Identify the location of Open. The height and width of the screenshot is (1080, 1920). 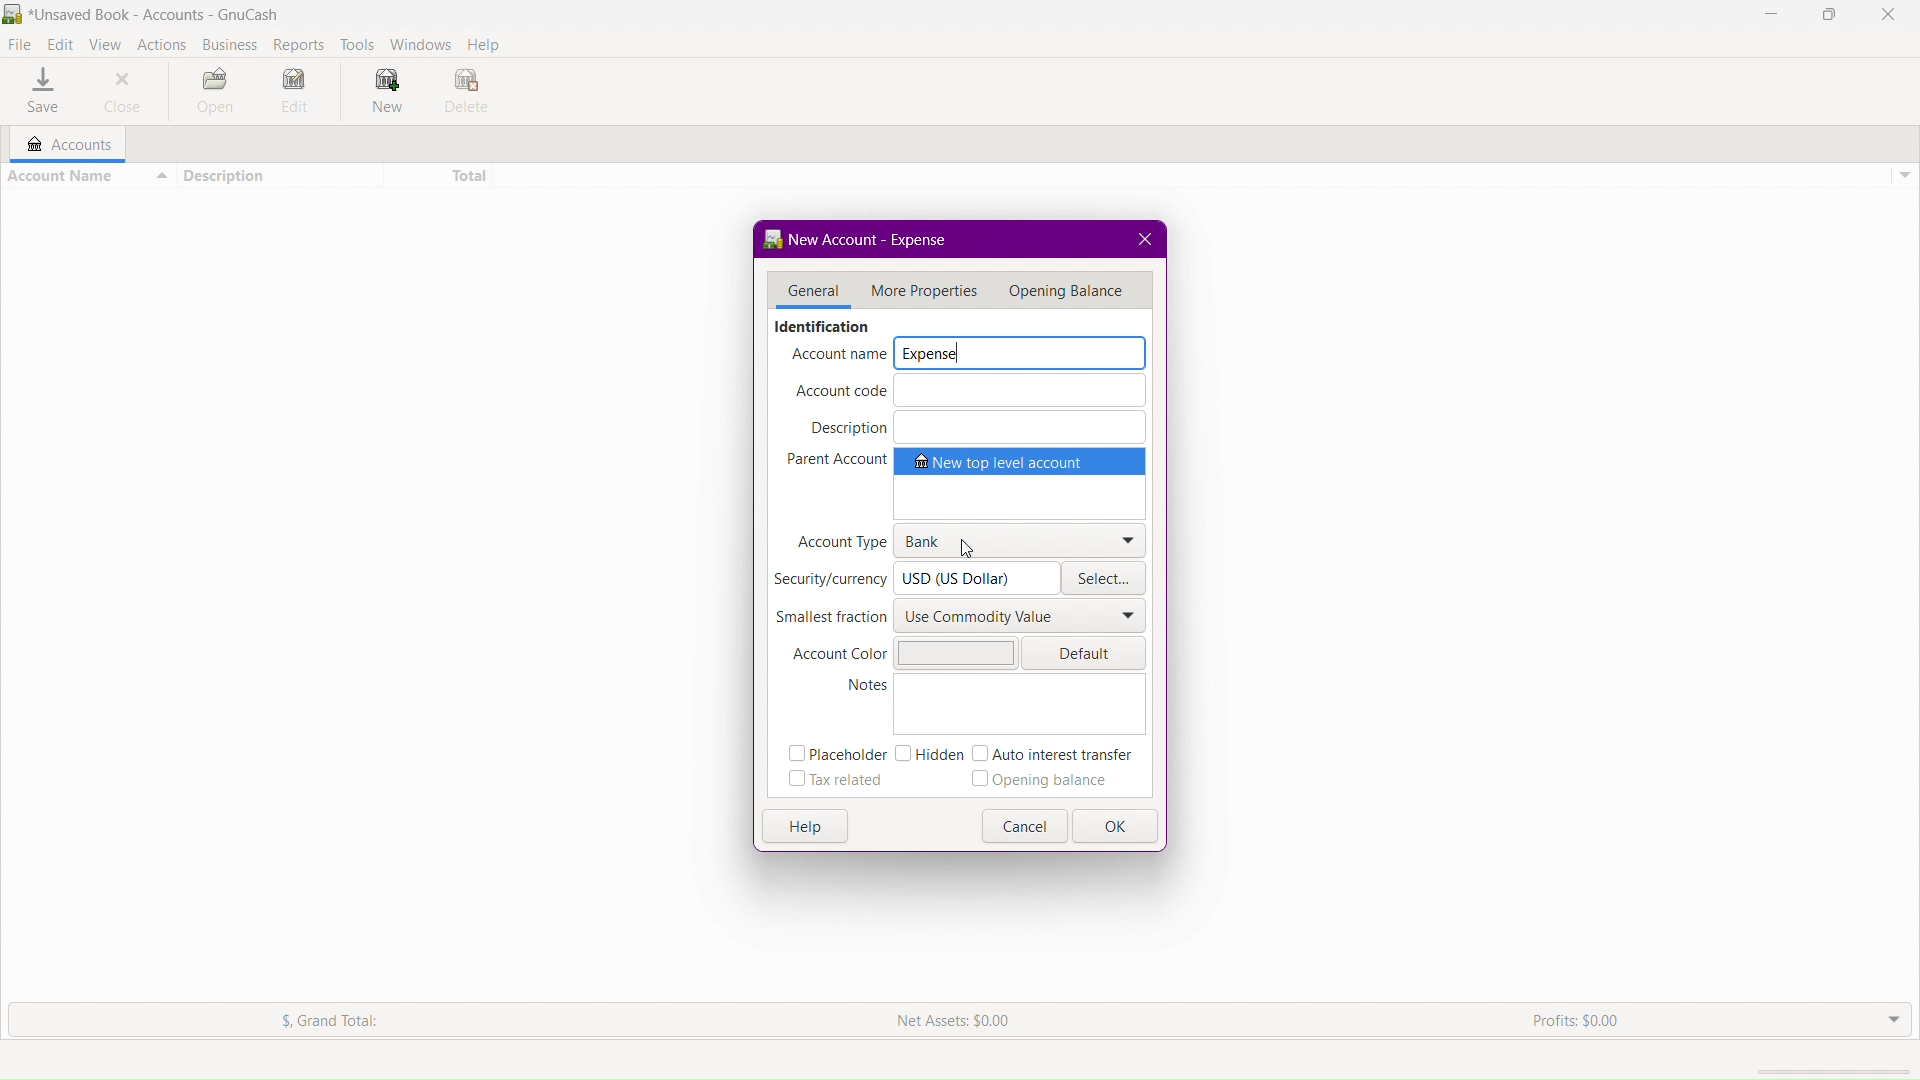
(215, 93).